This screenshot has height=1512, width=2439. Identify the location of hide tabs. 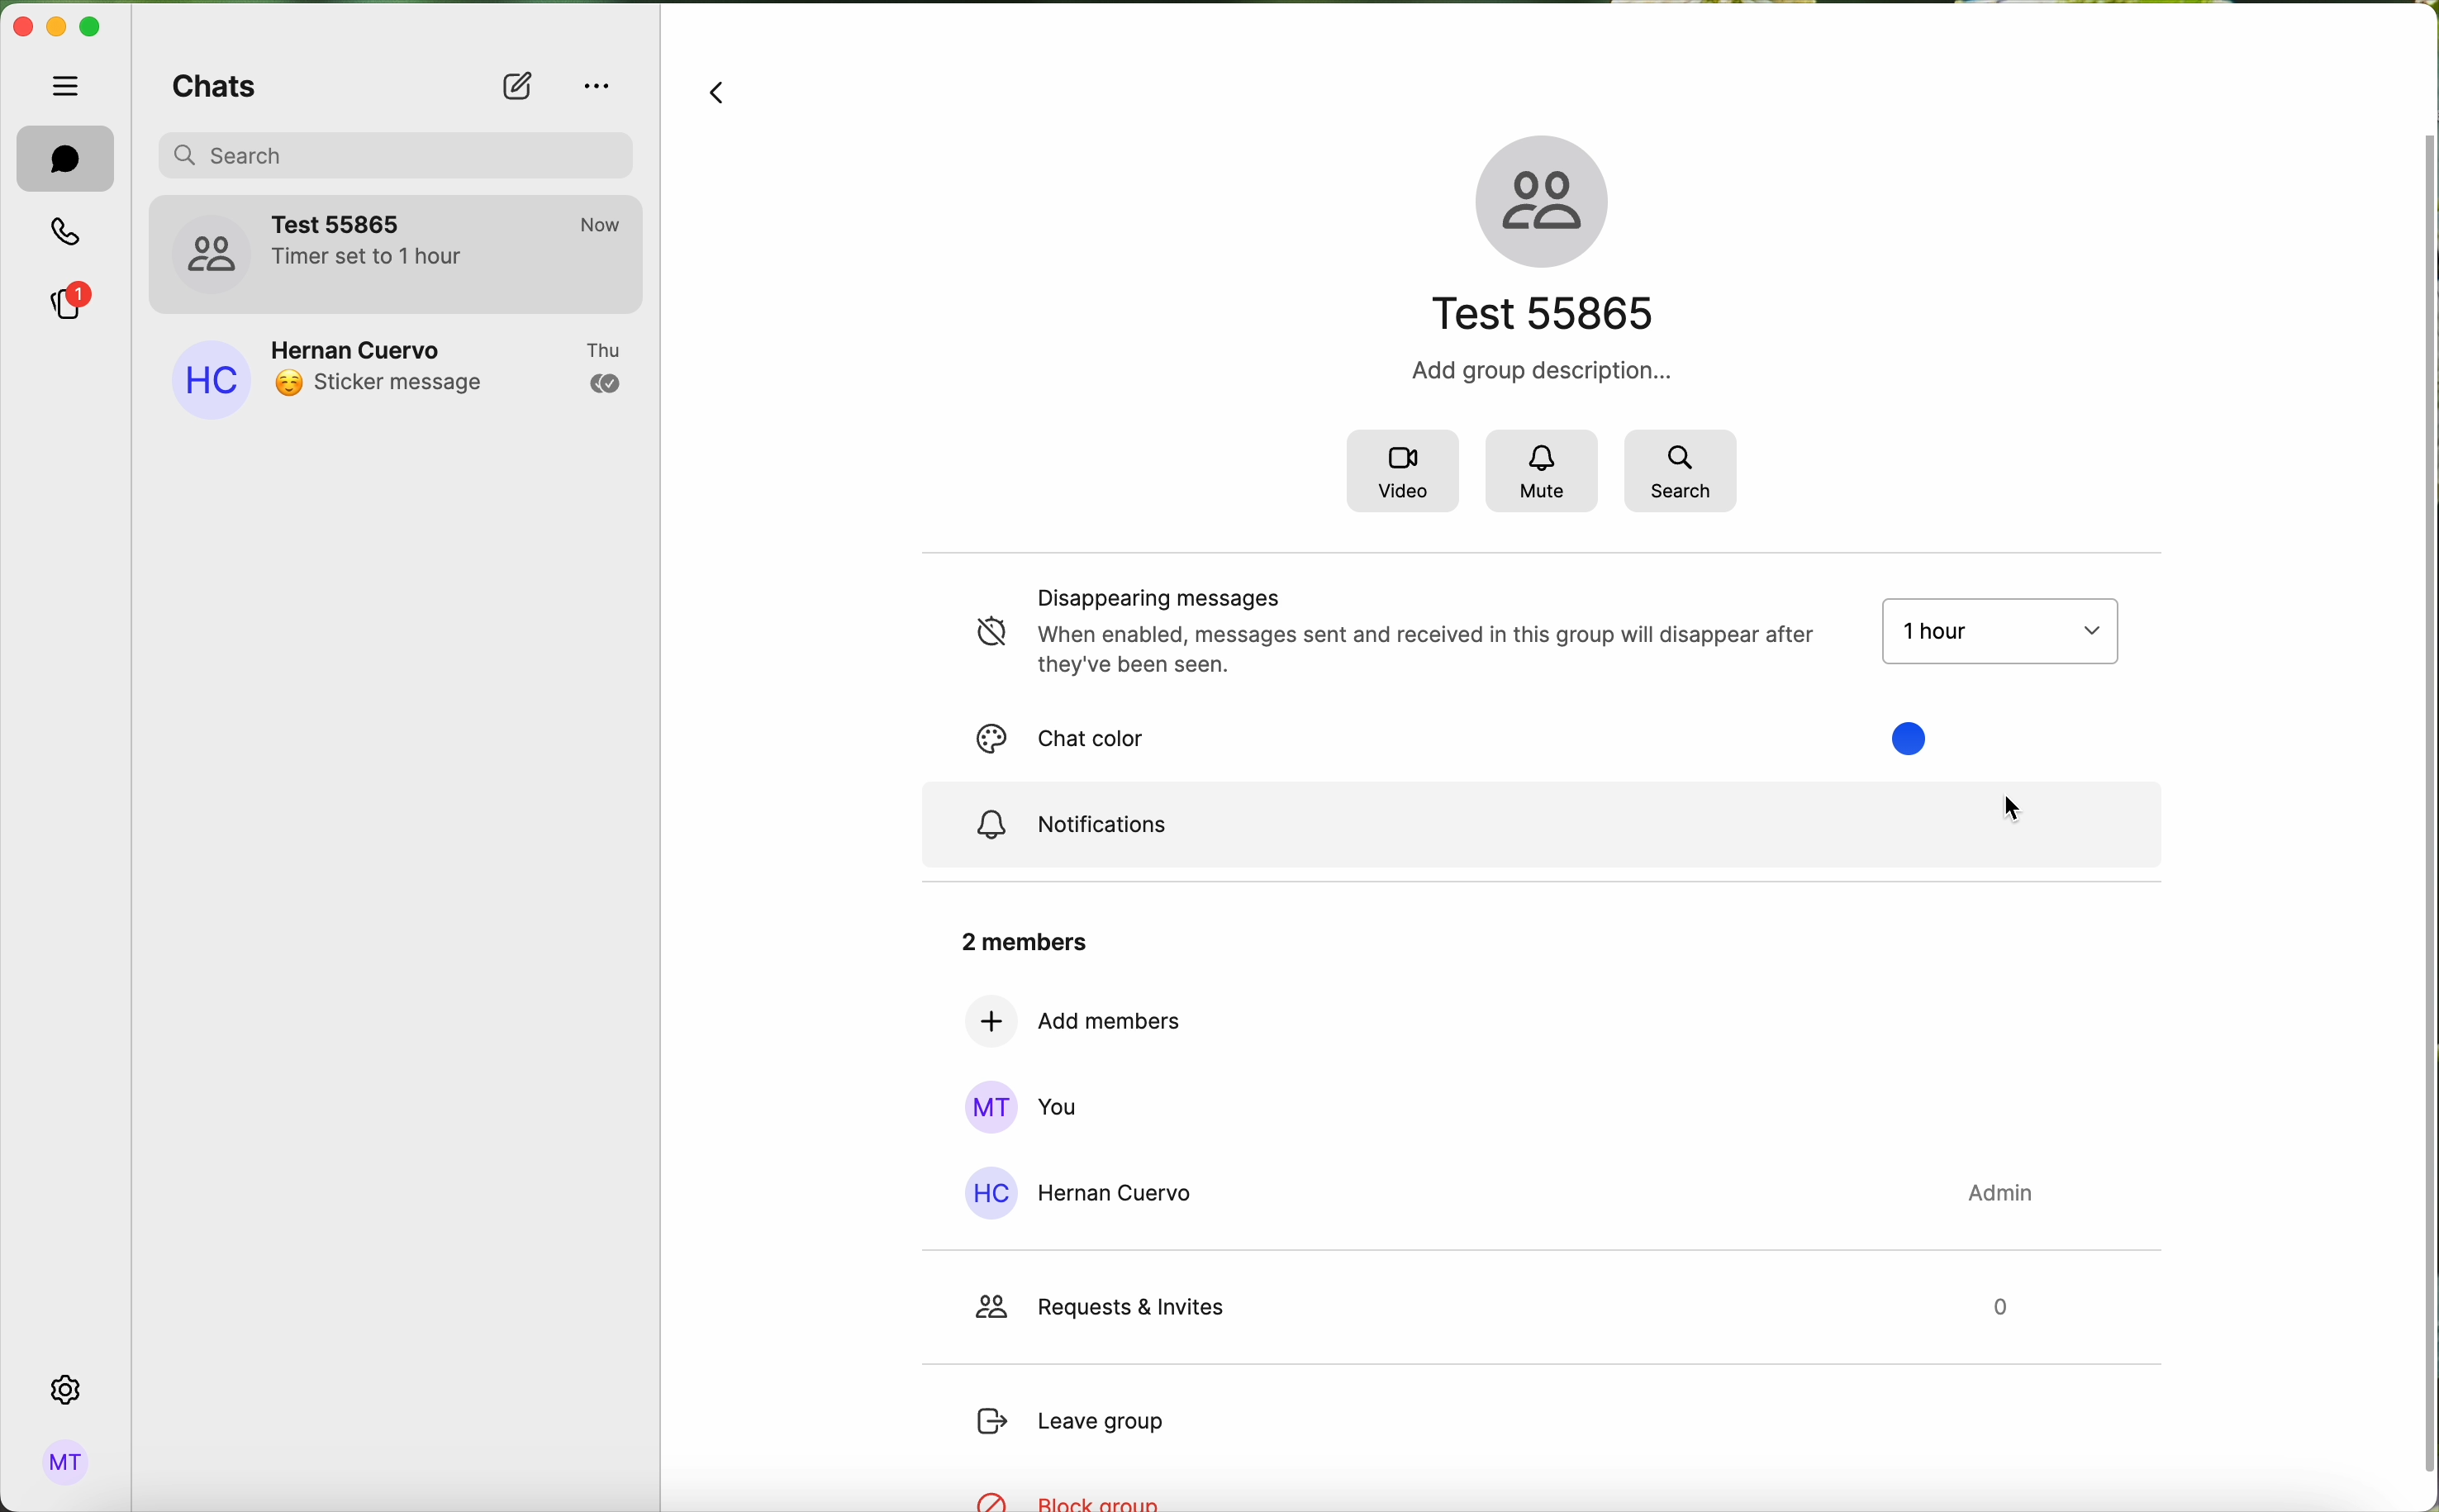
(62, 85).